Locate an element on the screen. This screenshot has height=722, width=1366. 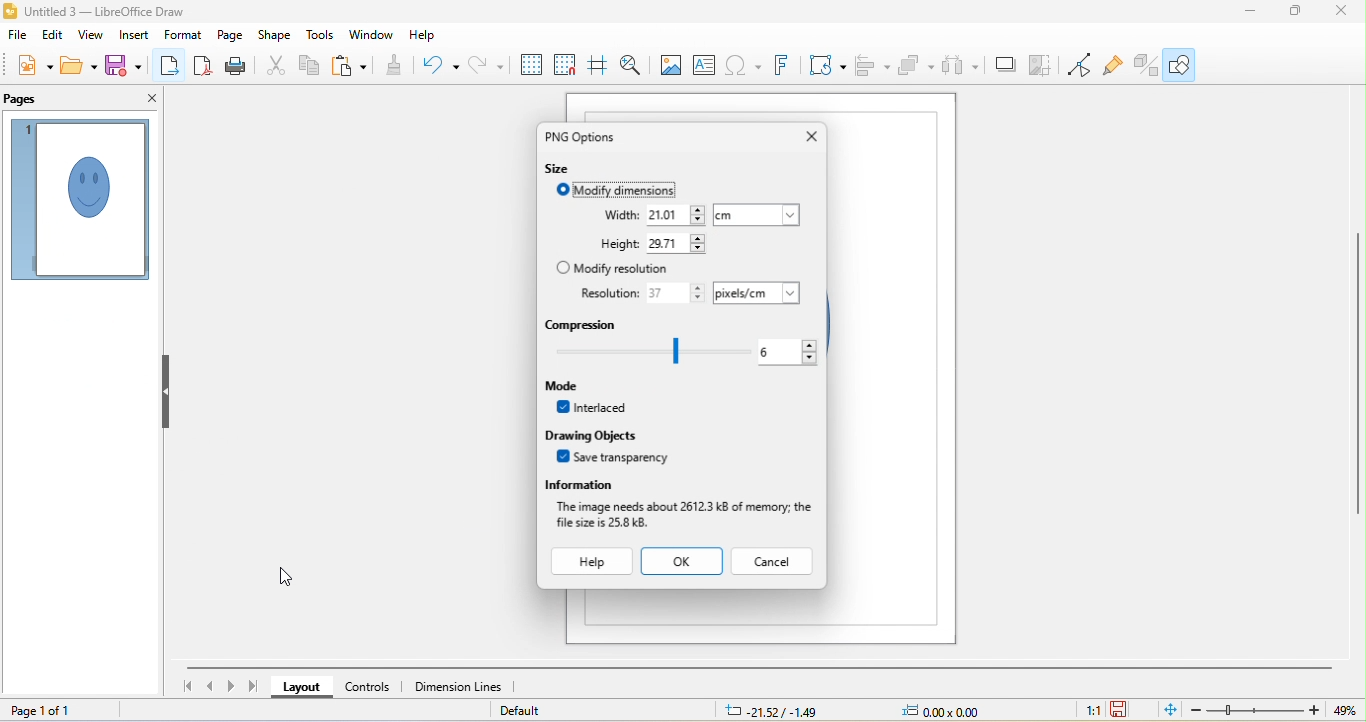
cancel is located at coordinates (771, 560).